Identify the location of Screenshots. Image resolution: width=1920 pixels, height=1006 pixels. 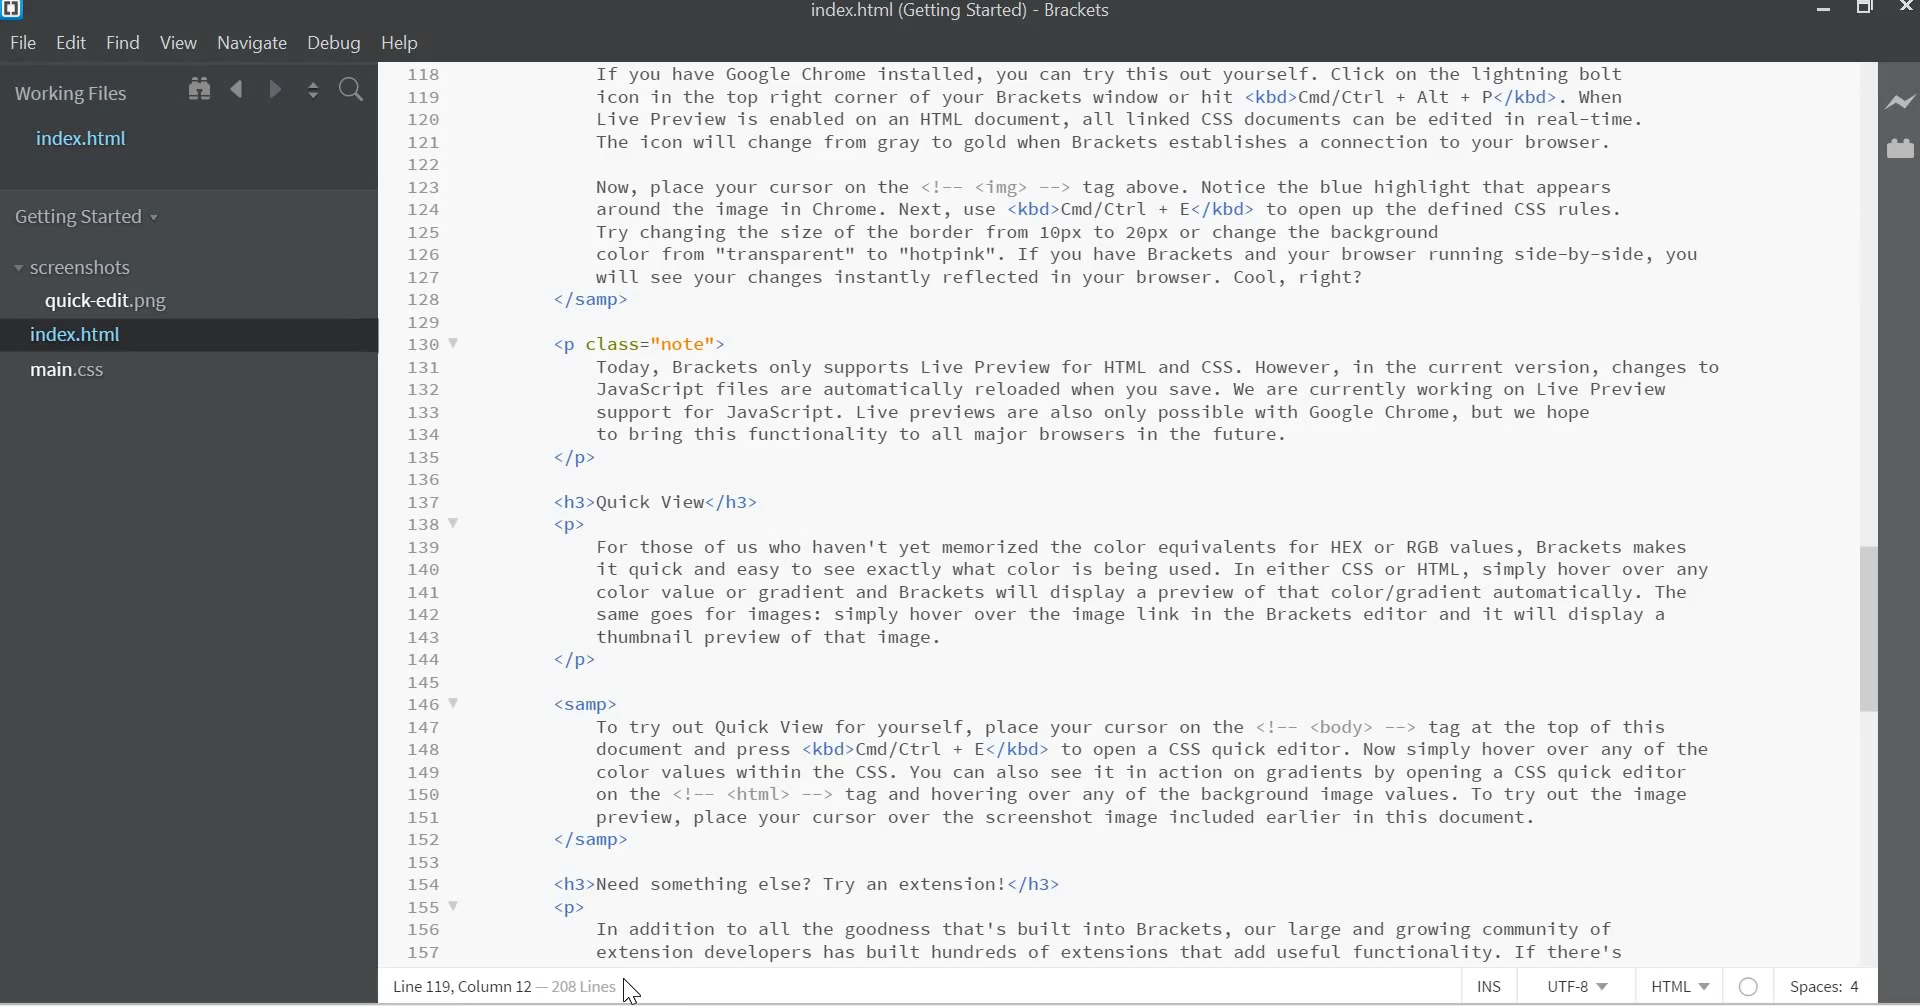
(76, 269).